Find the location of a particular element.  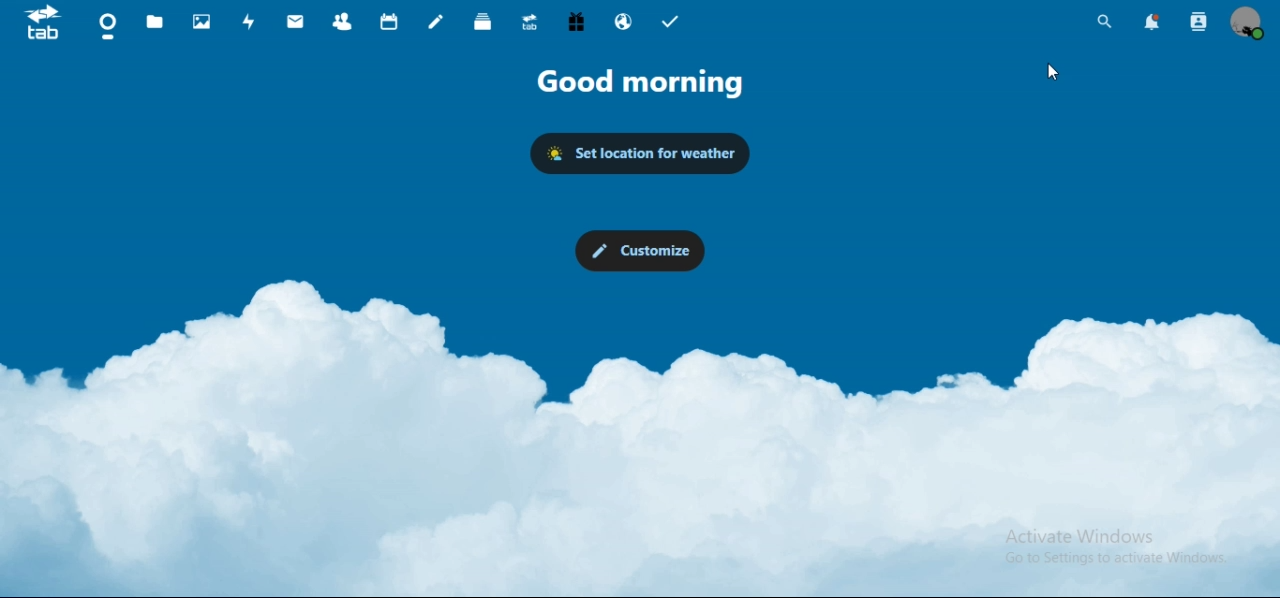

contacts is located at coordinates (342, 21).